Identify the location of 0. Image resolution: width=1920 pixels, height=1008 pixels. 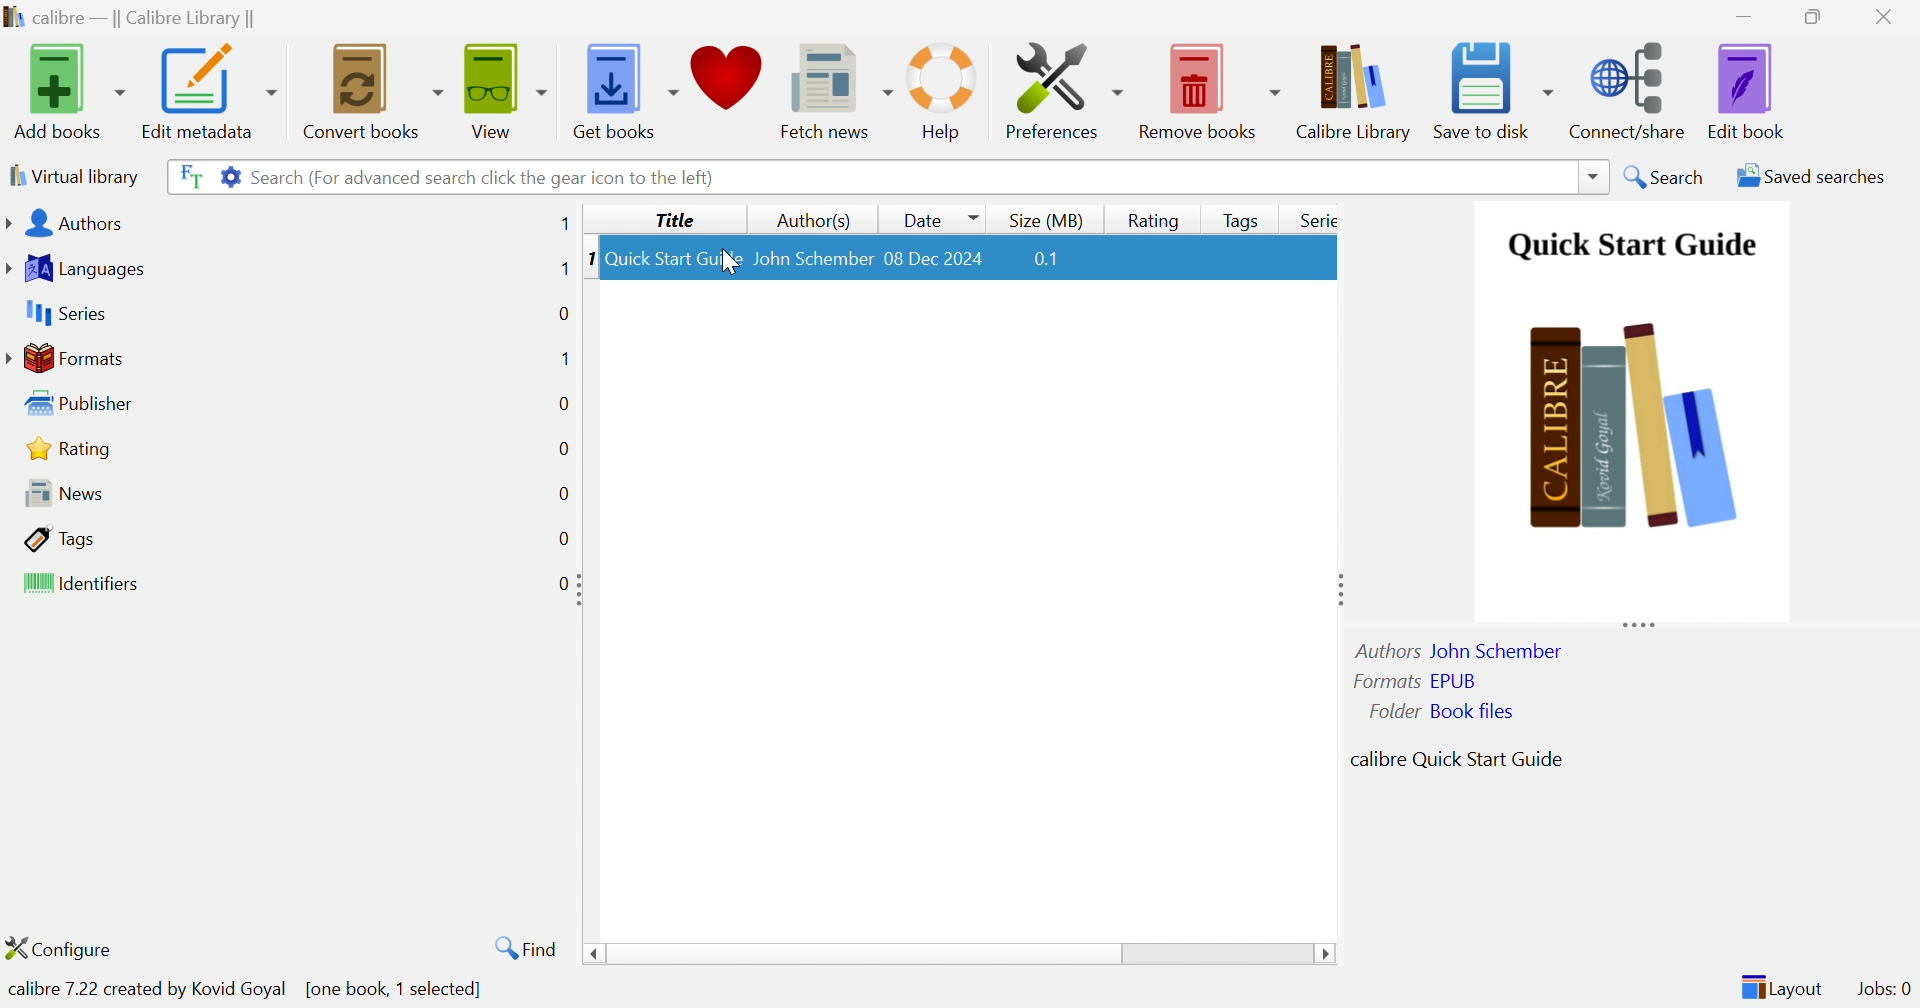
(562, 405).